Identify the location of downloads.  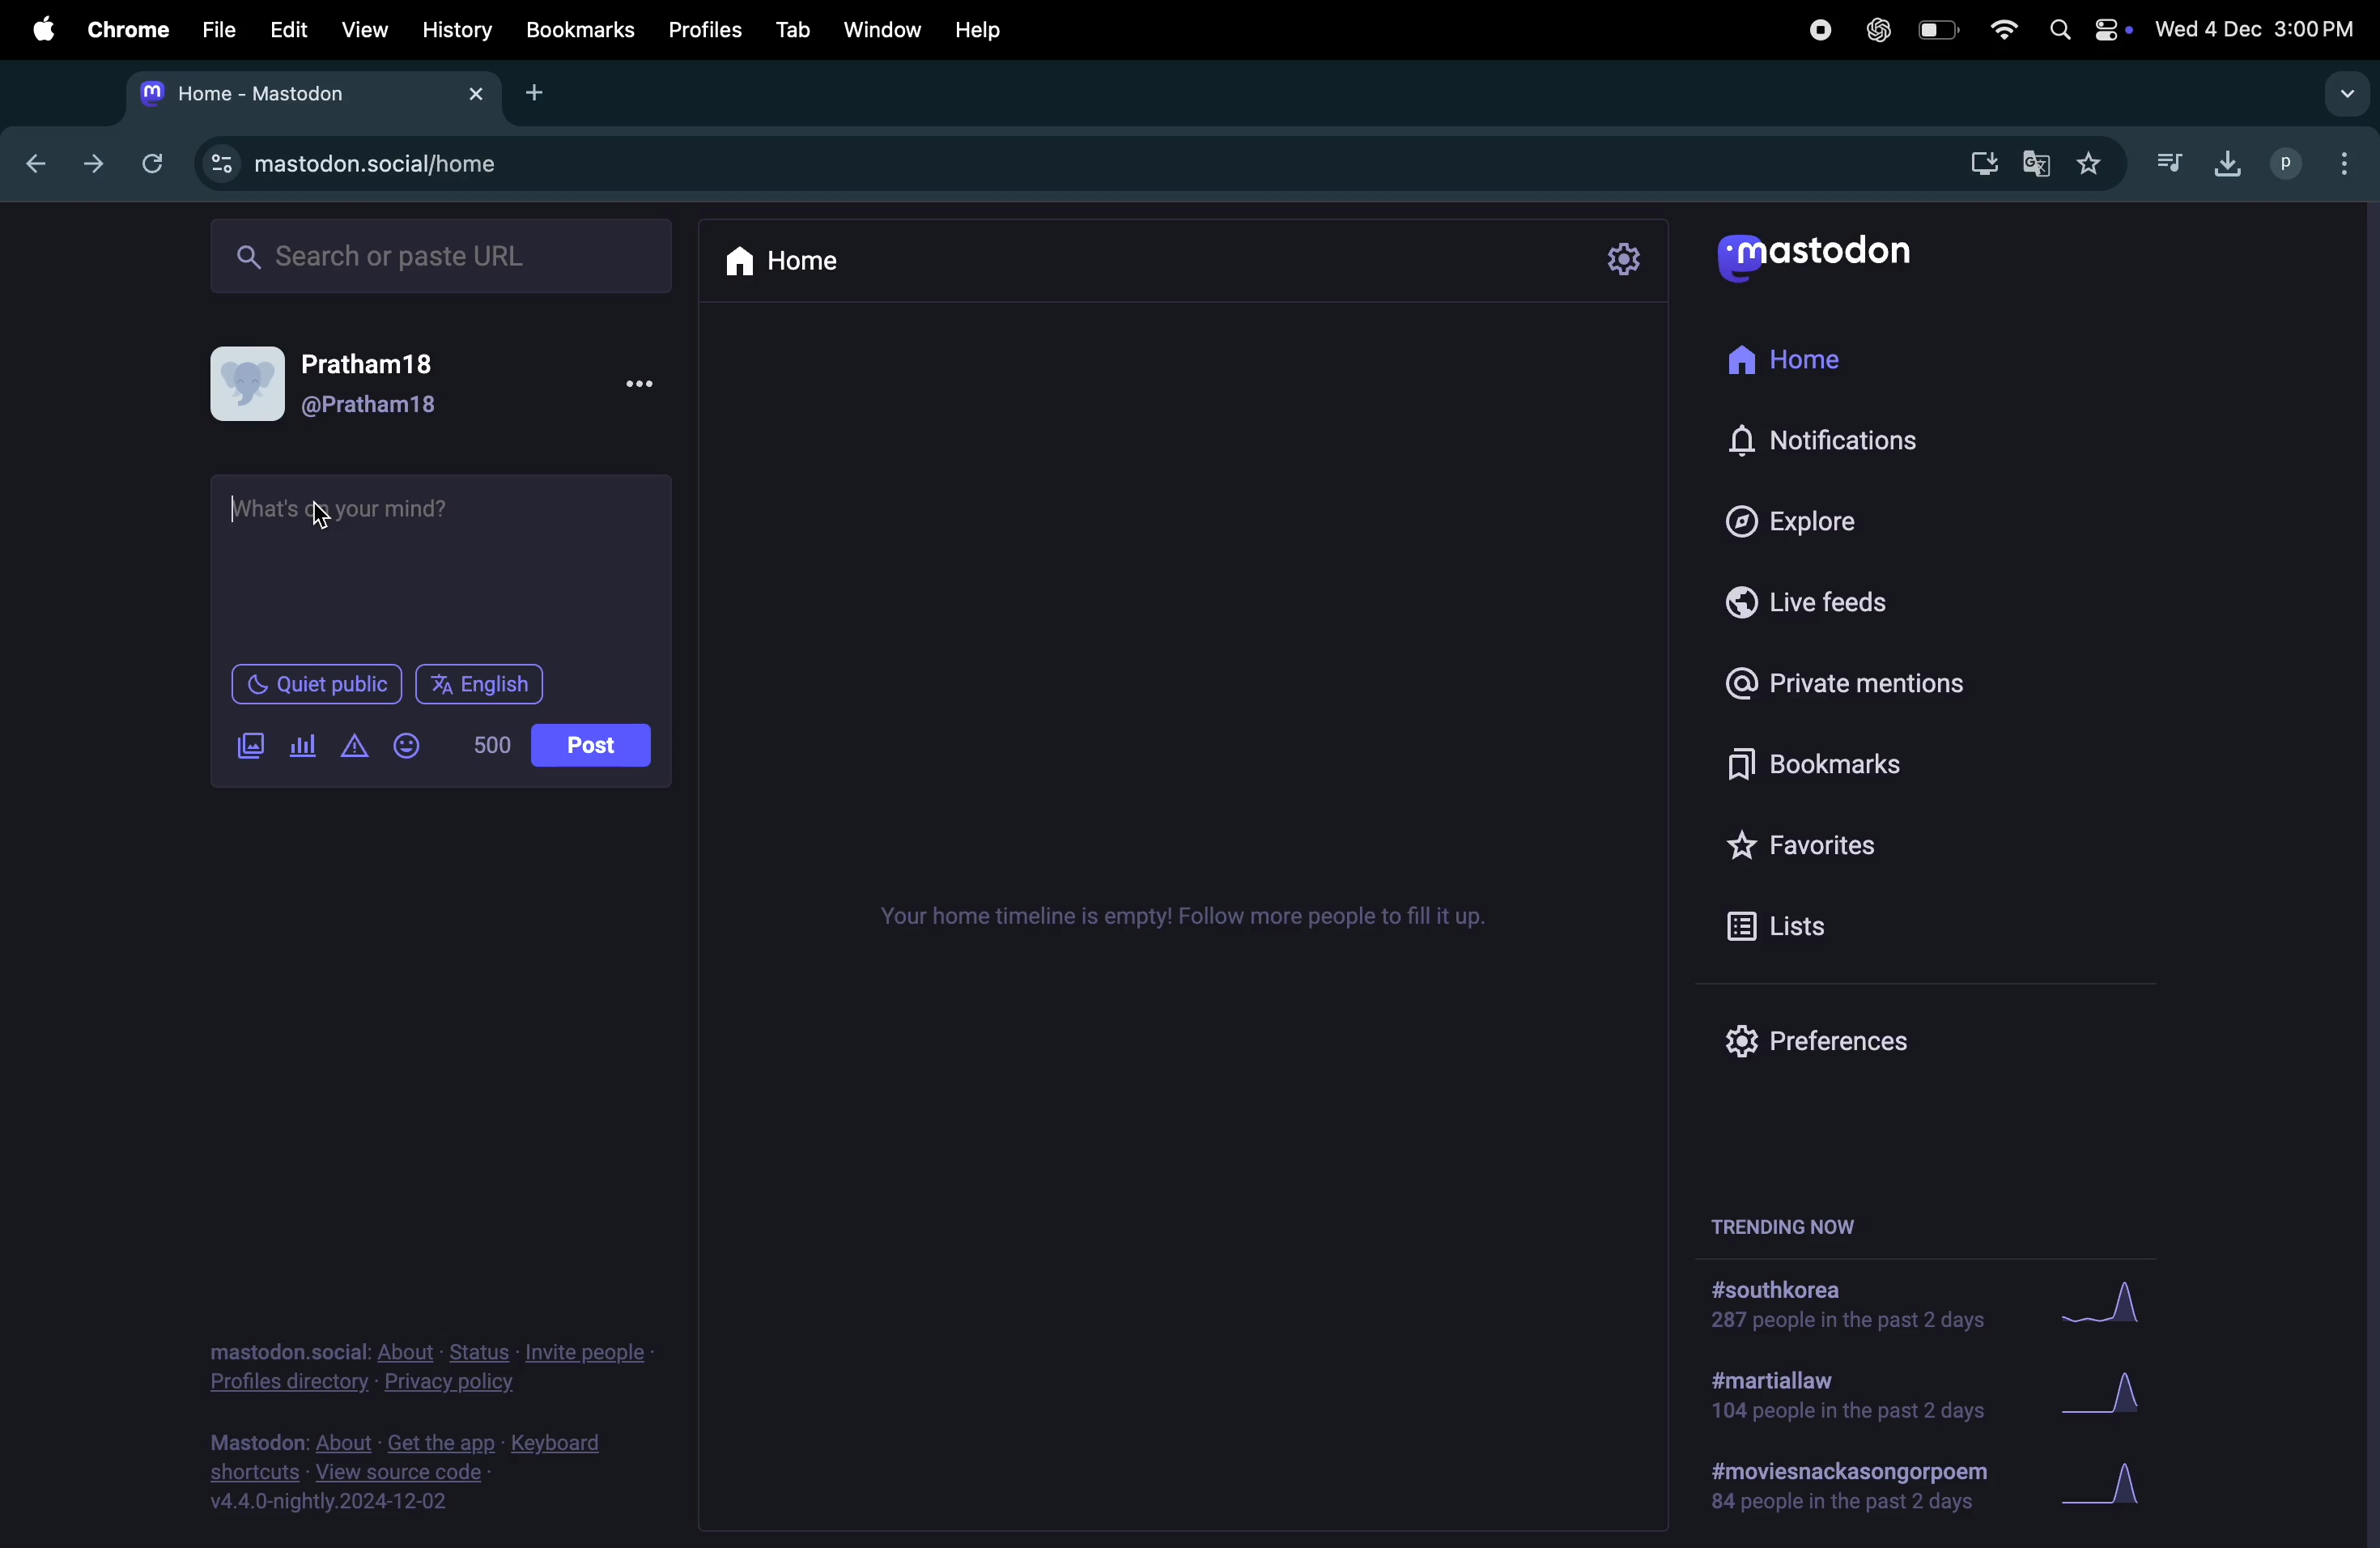
(2224, 165).